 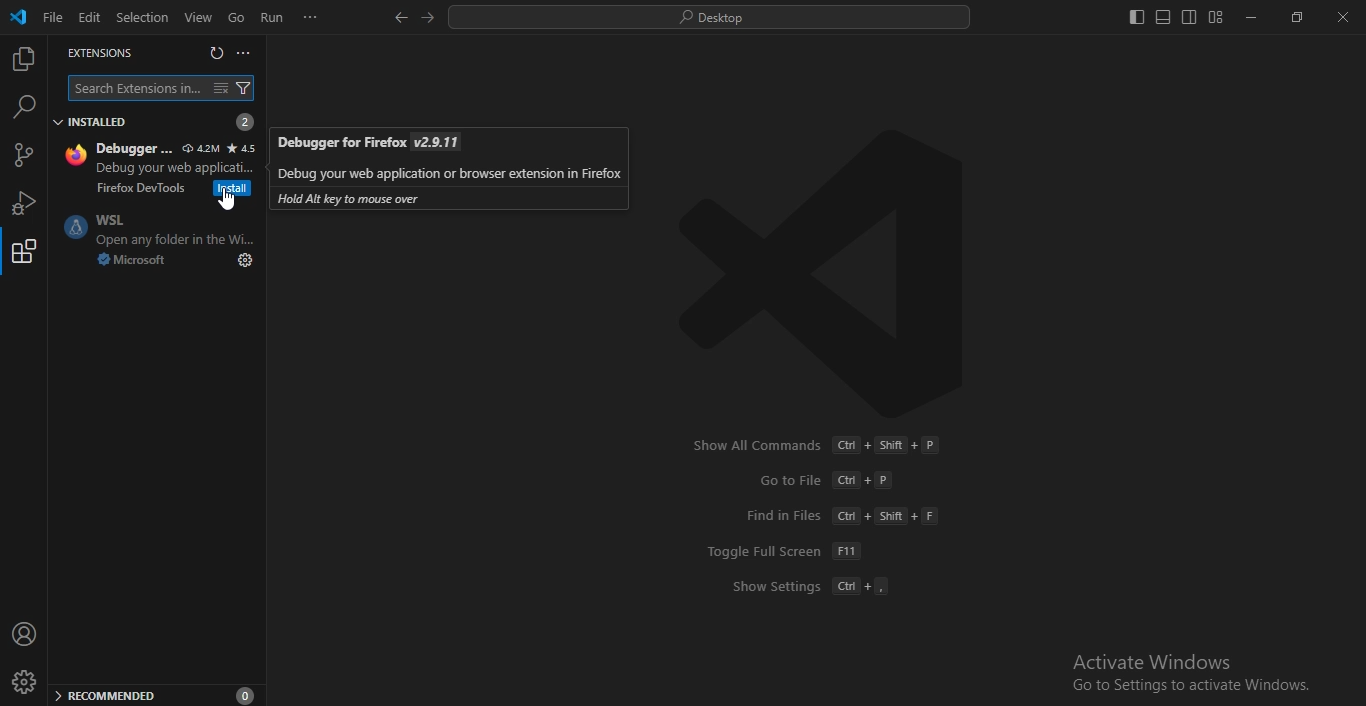 I want to click on search, so click(x=137, y=88).